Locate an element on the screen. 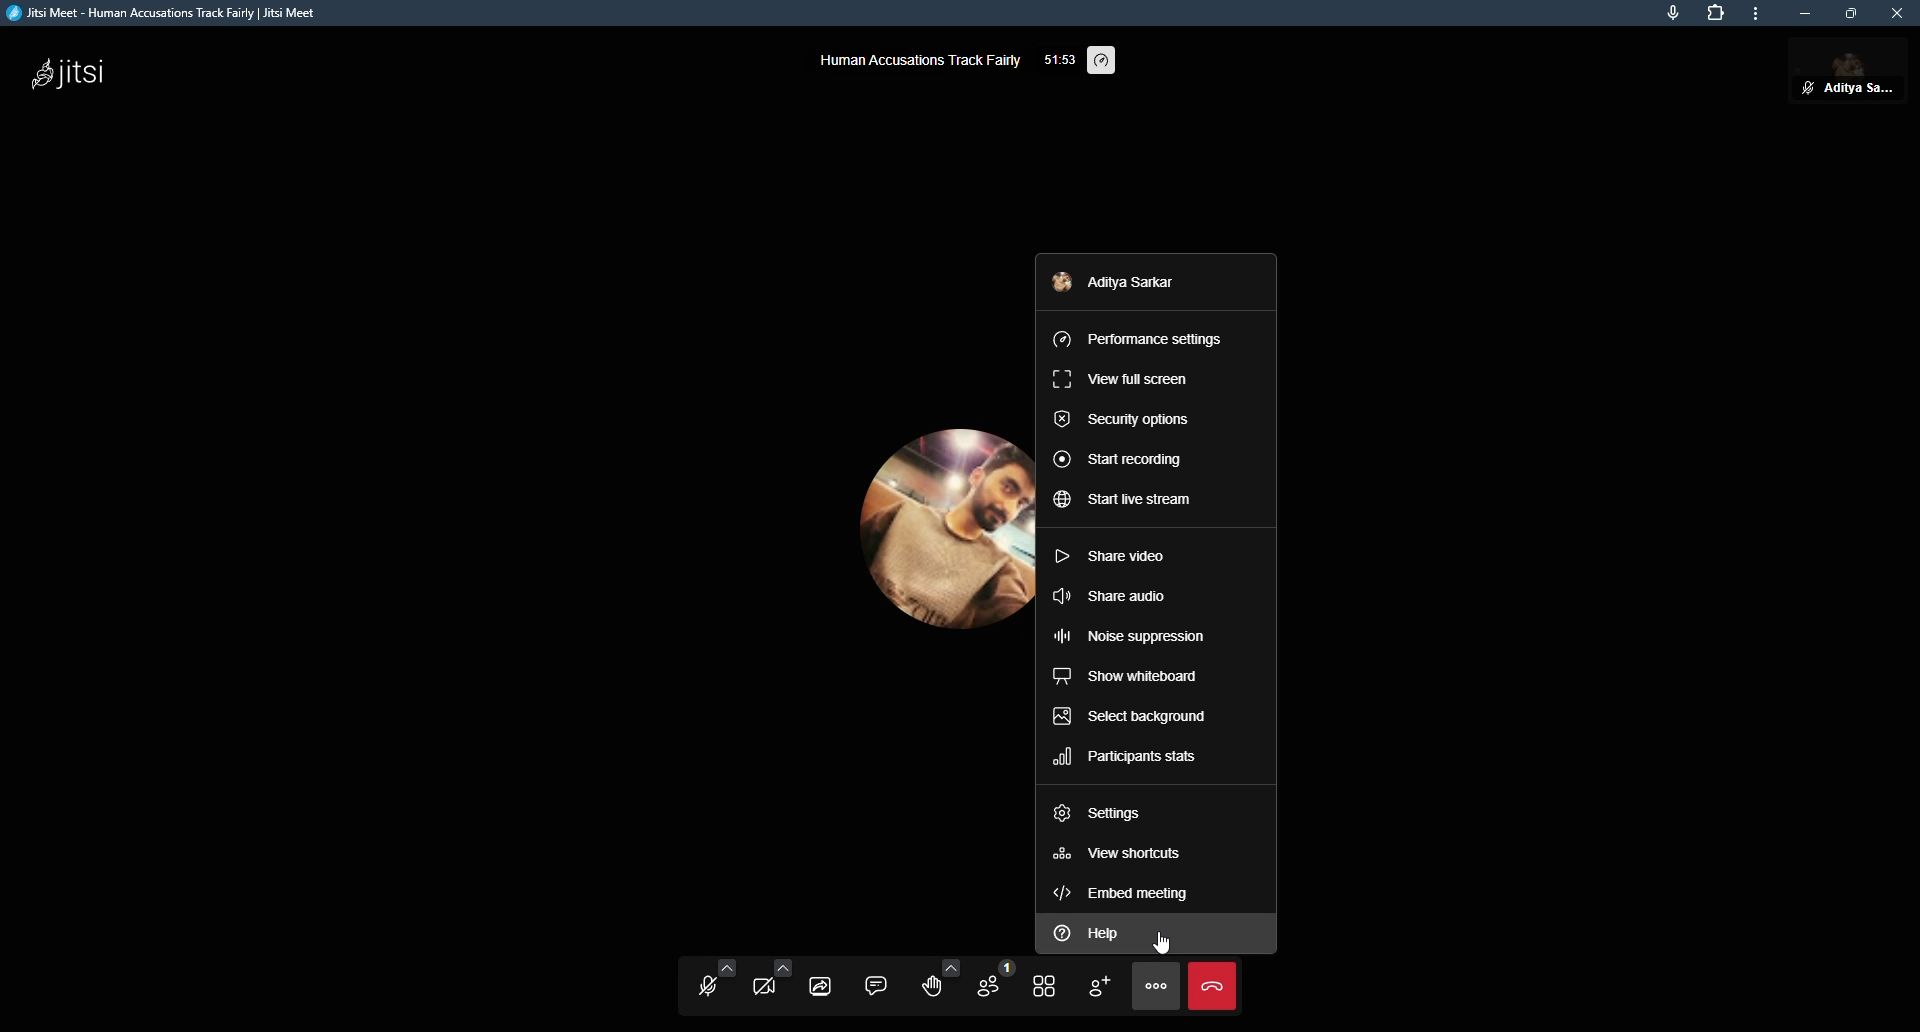 This screenshot has height=1032, width=1920. view shortcuts is located at coordinates (1113, 853).